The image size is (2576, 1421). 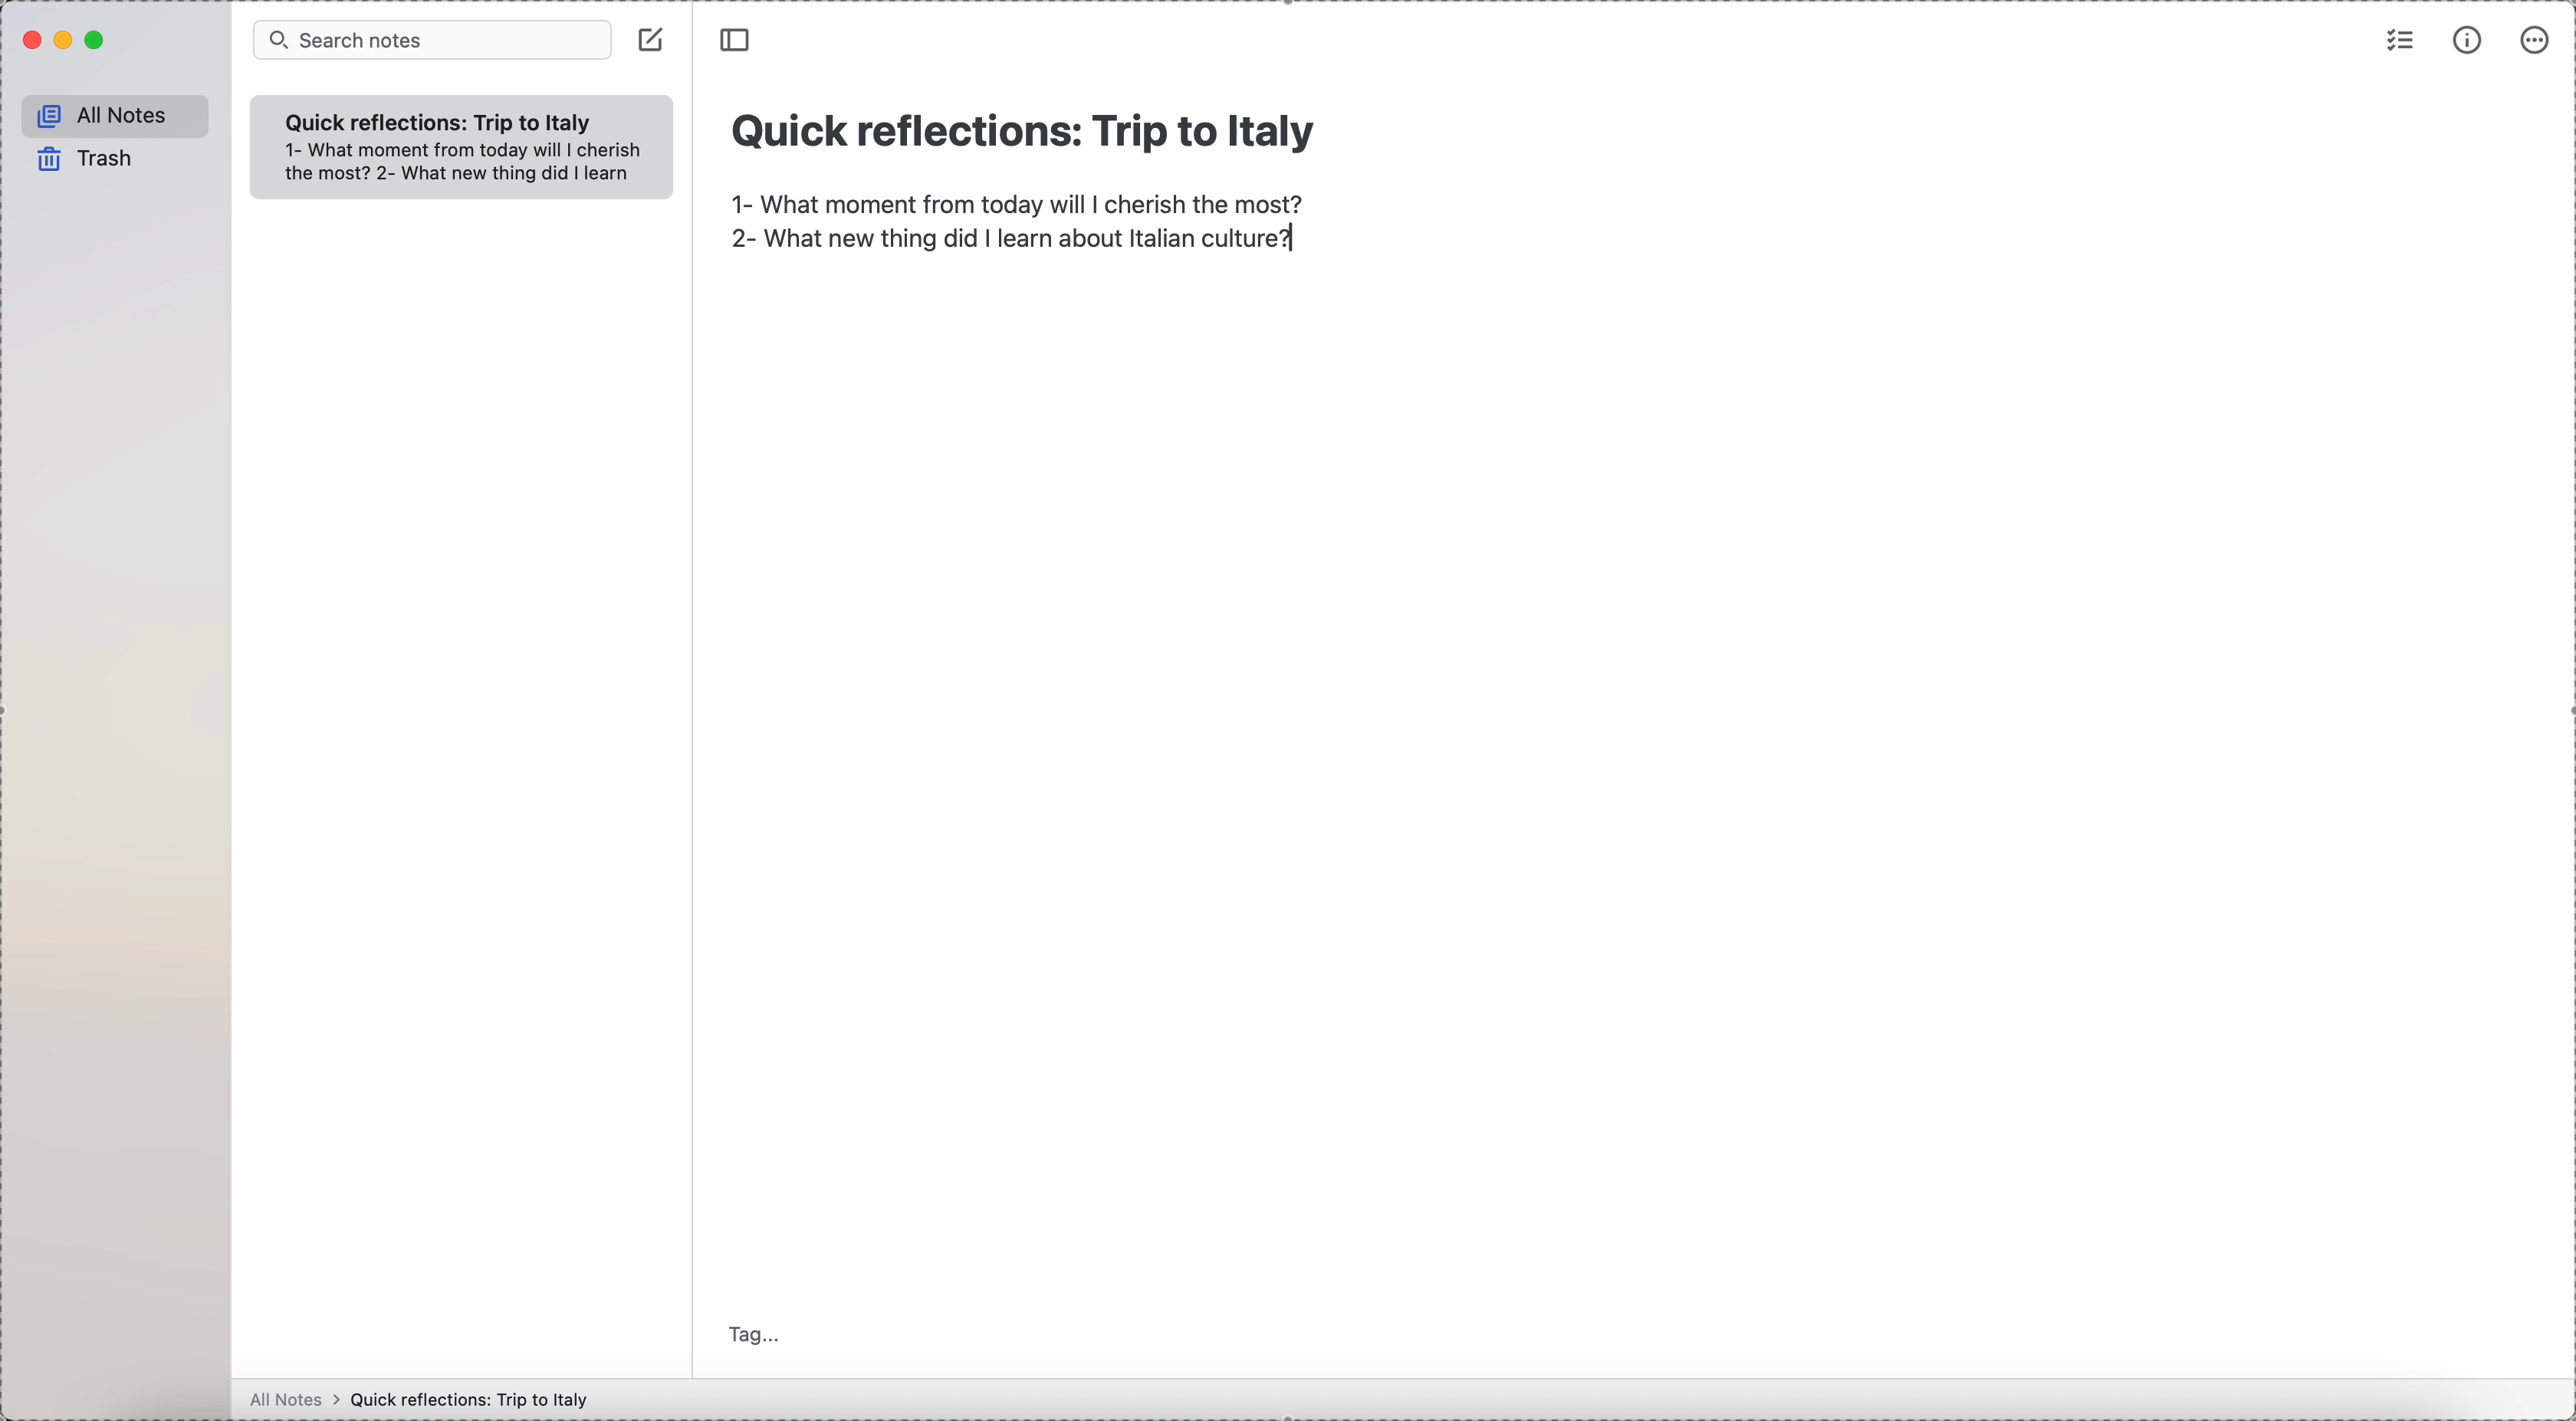 What do you see at coordinates (2401, 39) in the screenshot?
I see `check list` at bounding box center [2401, 39].